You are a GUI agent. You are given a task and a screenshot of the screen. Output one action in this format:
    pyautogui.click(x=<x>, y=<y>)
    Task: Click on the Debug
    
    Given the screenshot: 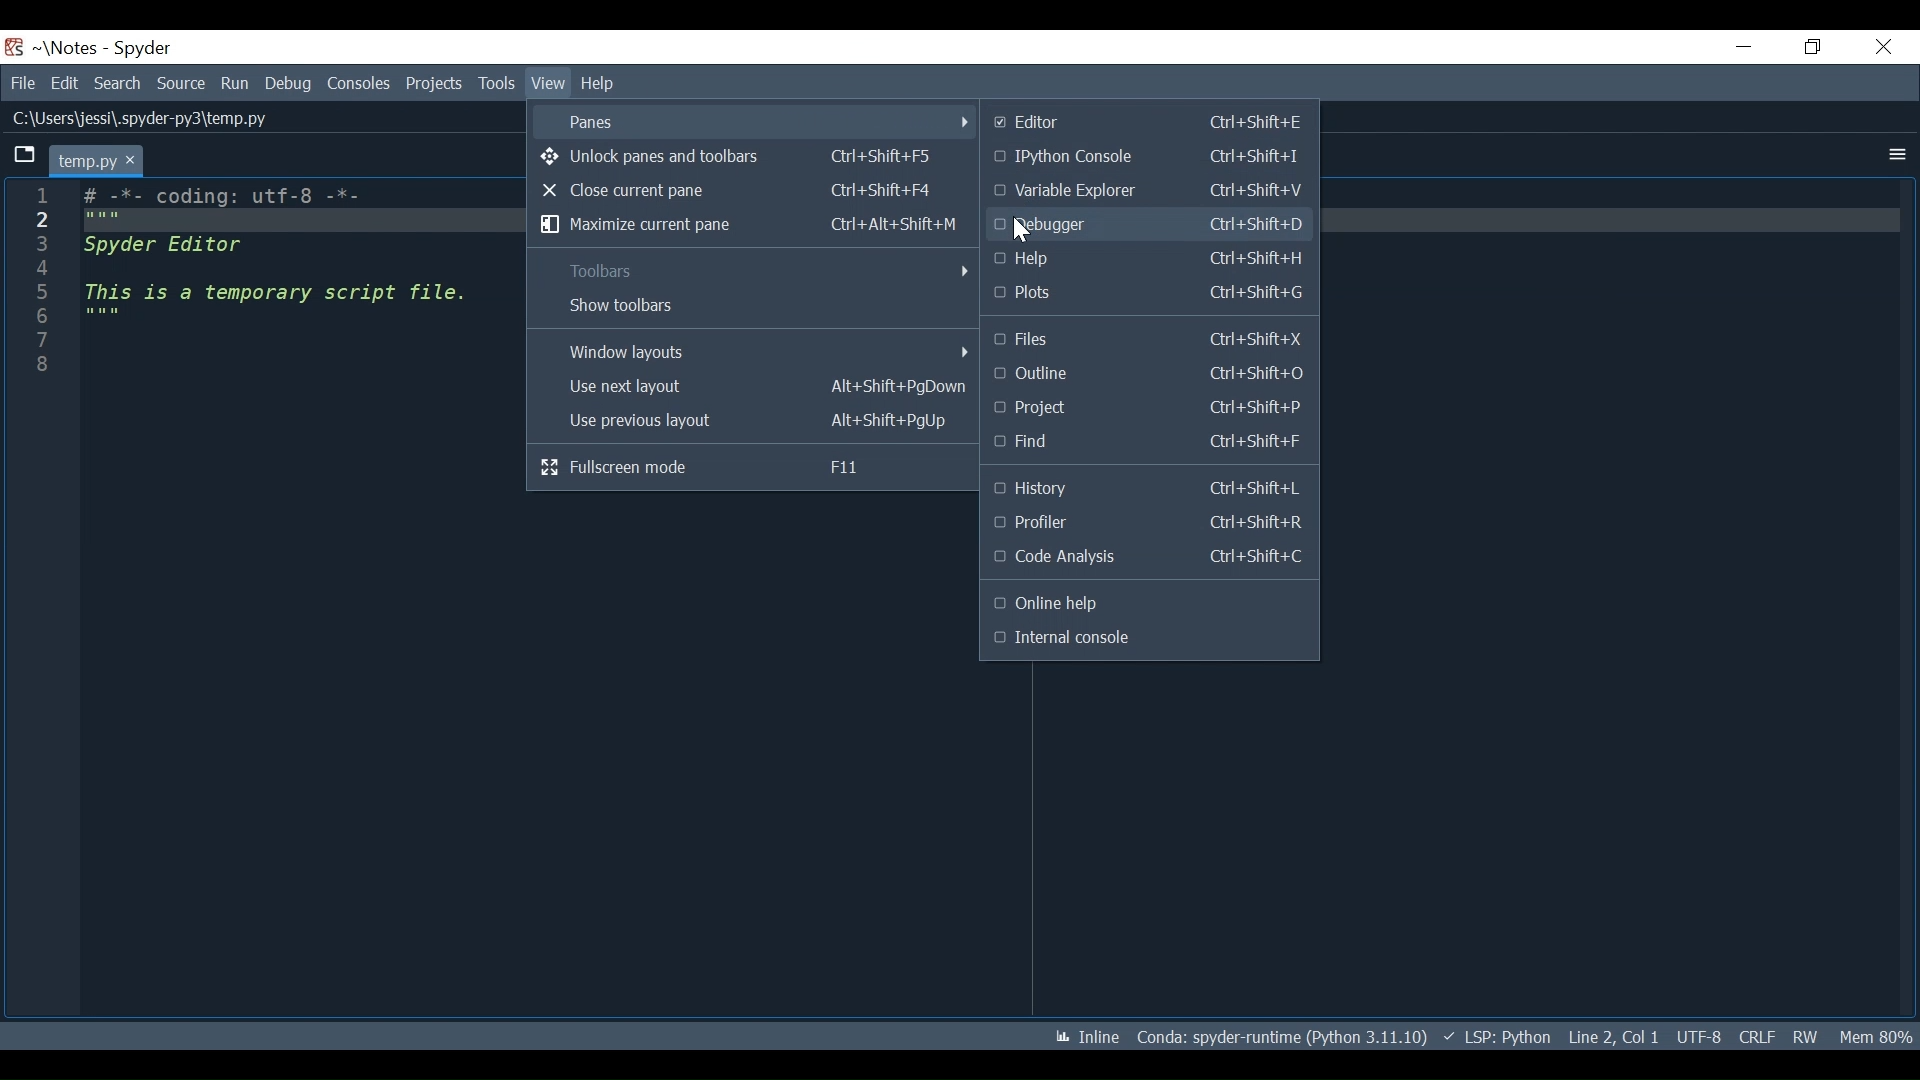 What is the action you would take?
    pyautogui.click(x=288, y=83)
    